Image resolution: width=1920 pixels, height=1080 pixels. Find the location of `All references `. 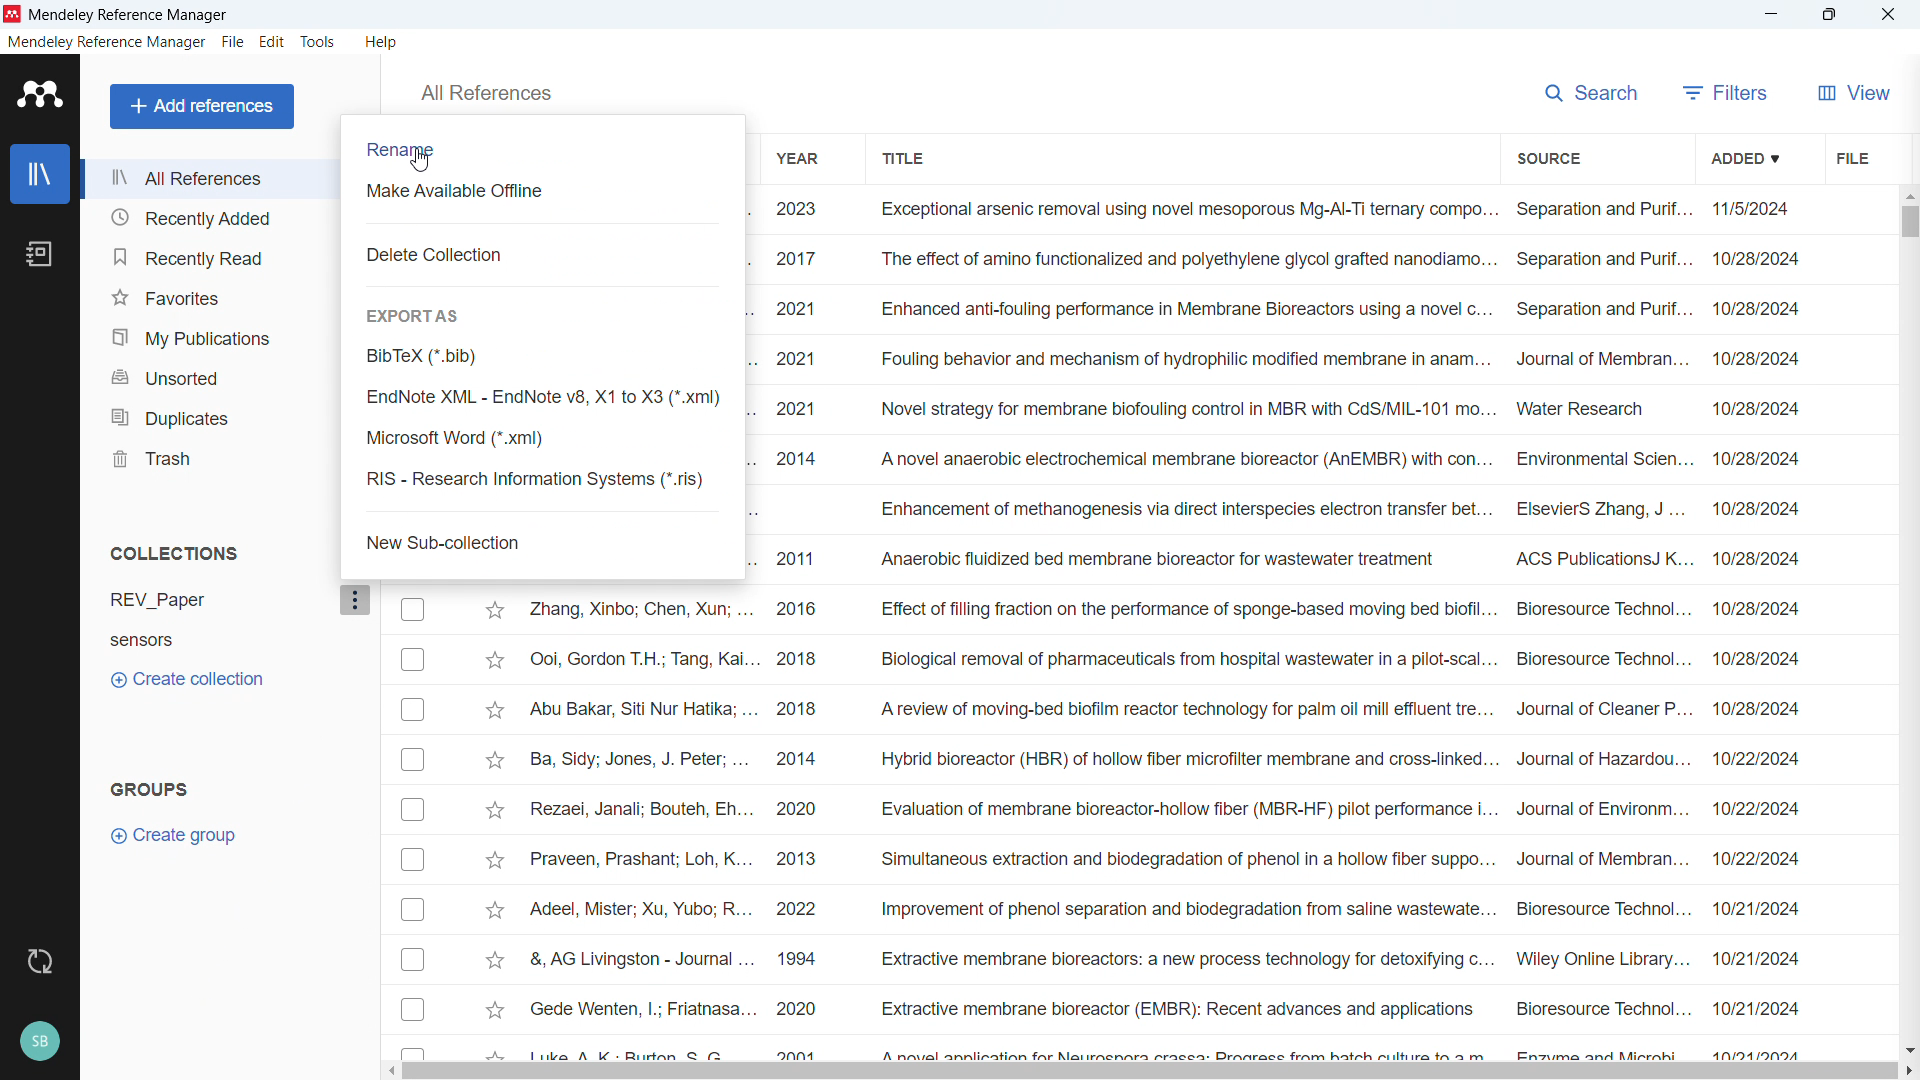

All references  is located at coordinates (211, 180).